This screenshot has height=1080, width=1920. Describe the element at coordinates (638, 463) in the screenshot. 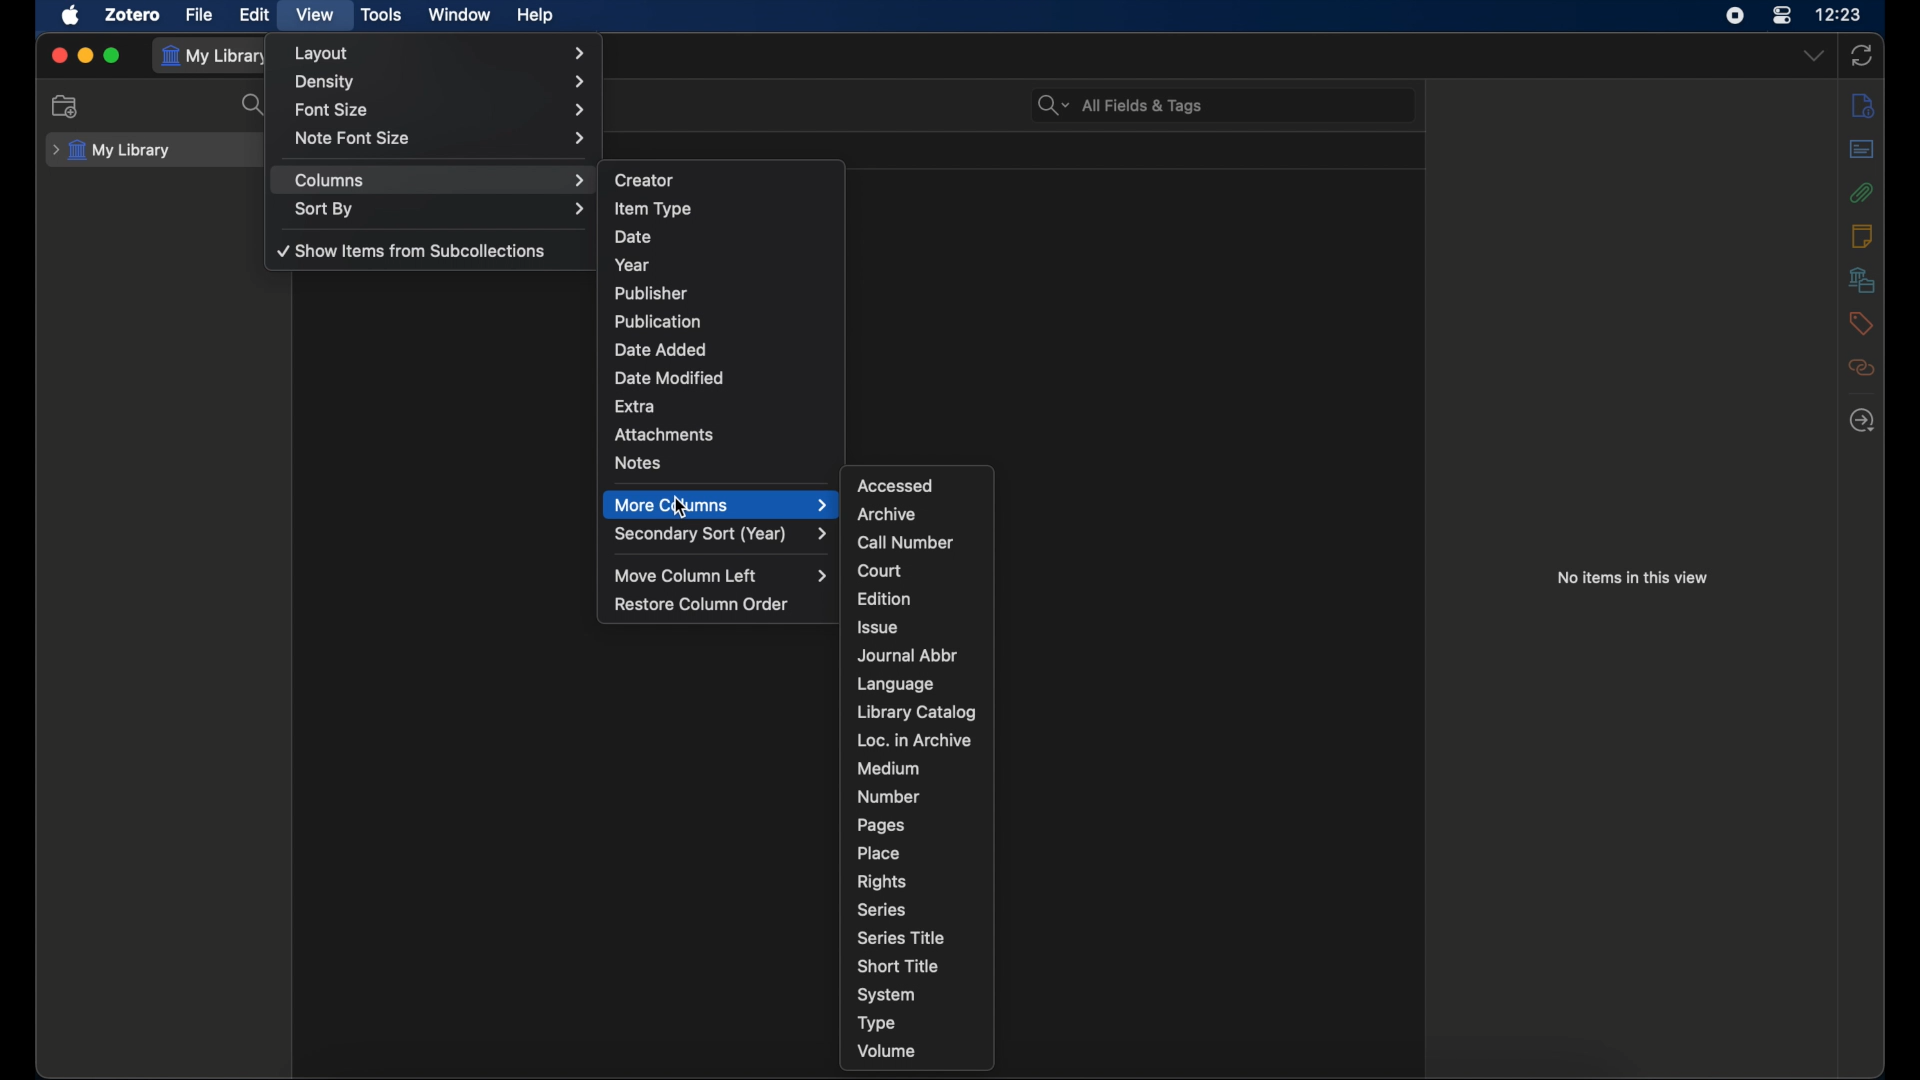

I see `notes` at that location.